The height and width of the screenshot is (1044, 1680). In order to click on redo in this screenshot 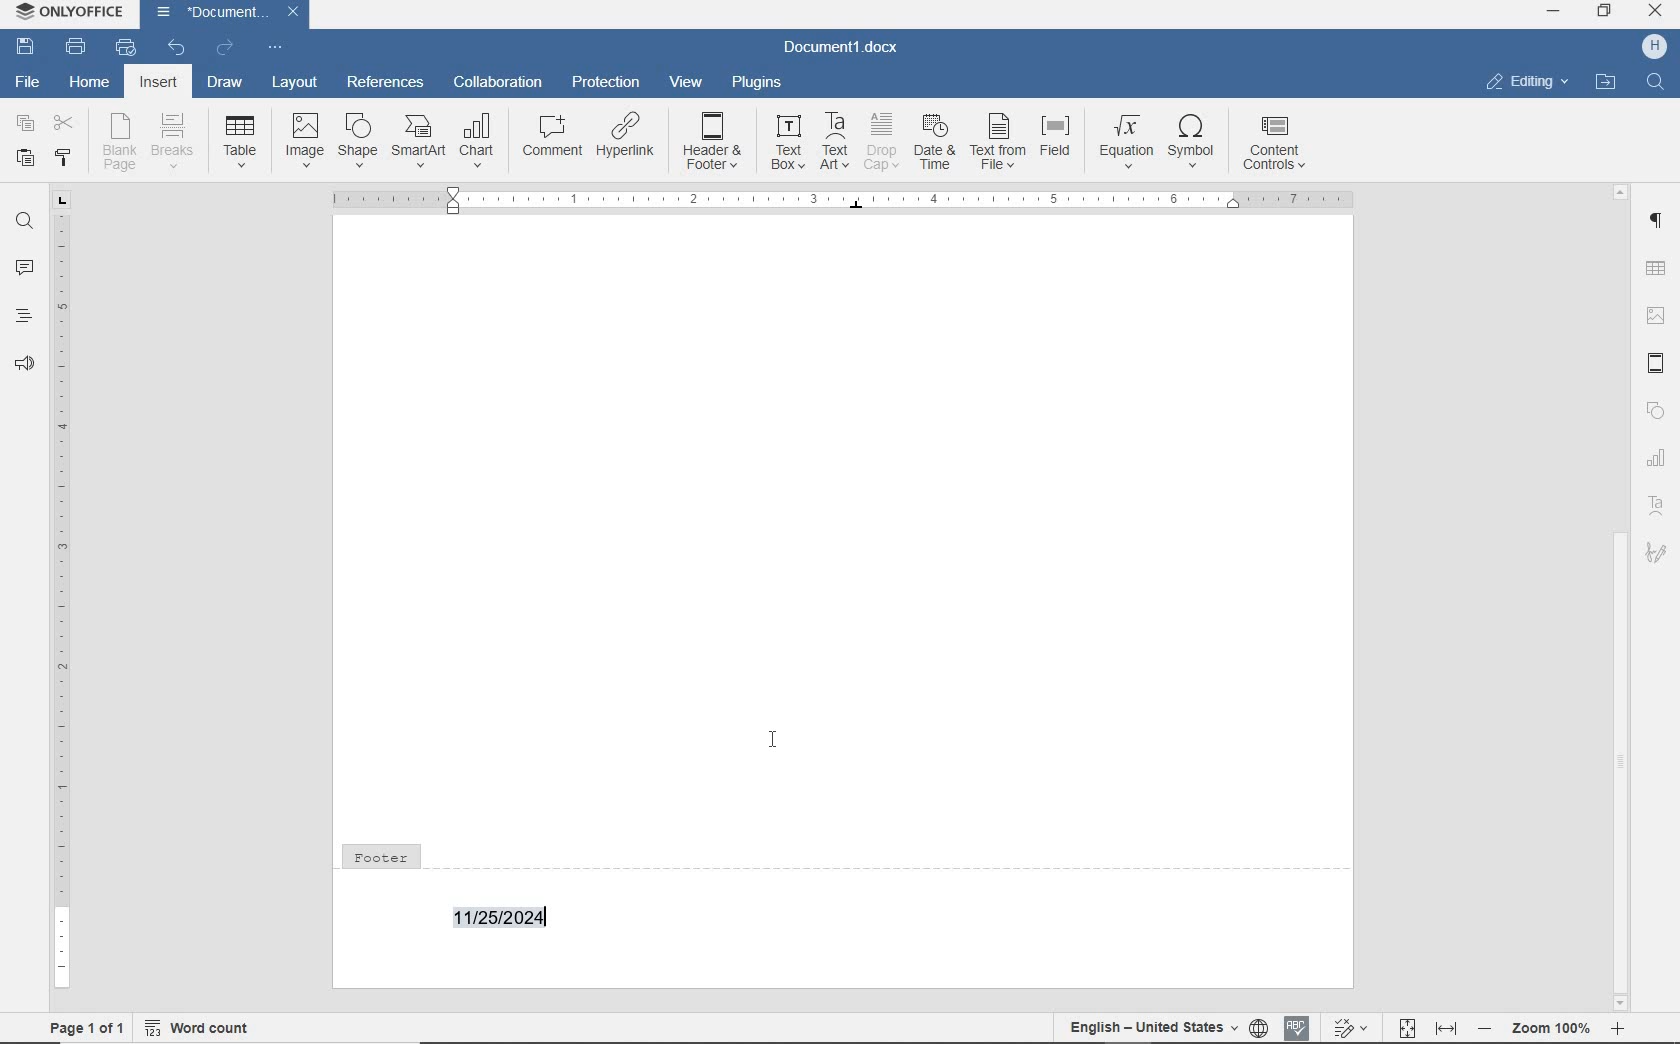, I will do `click(226, 48)`.